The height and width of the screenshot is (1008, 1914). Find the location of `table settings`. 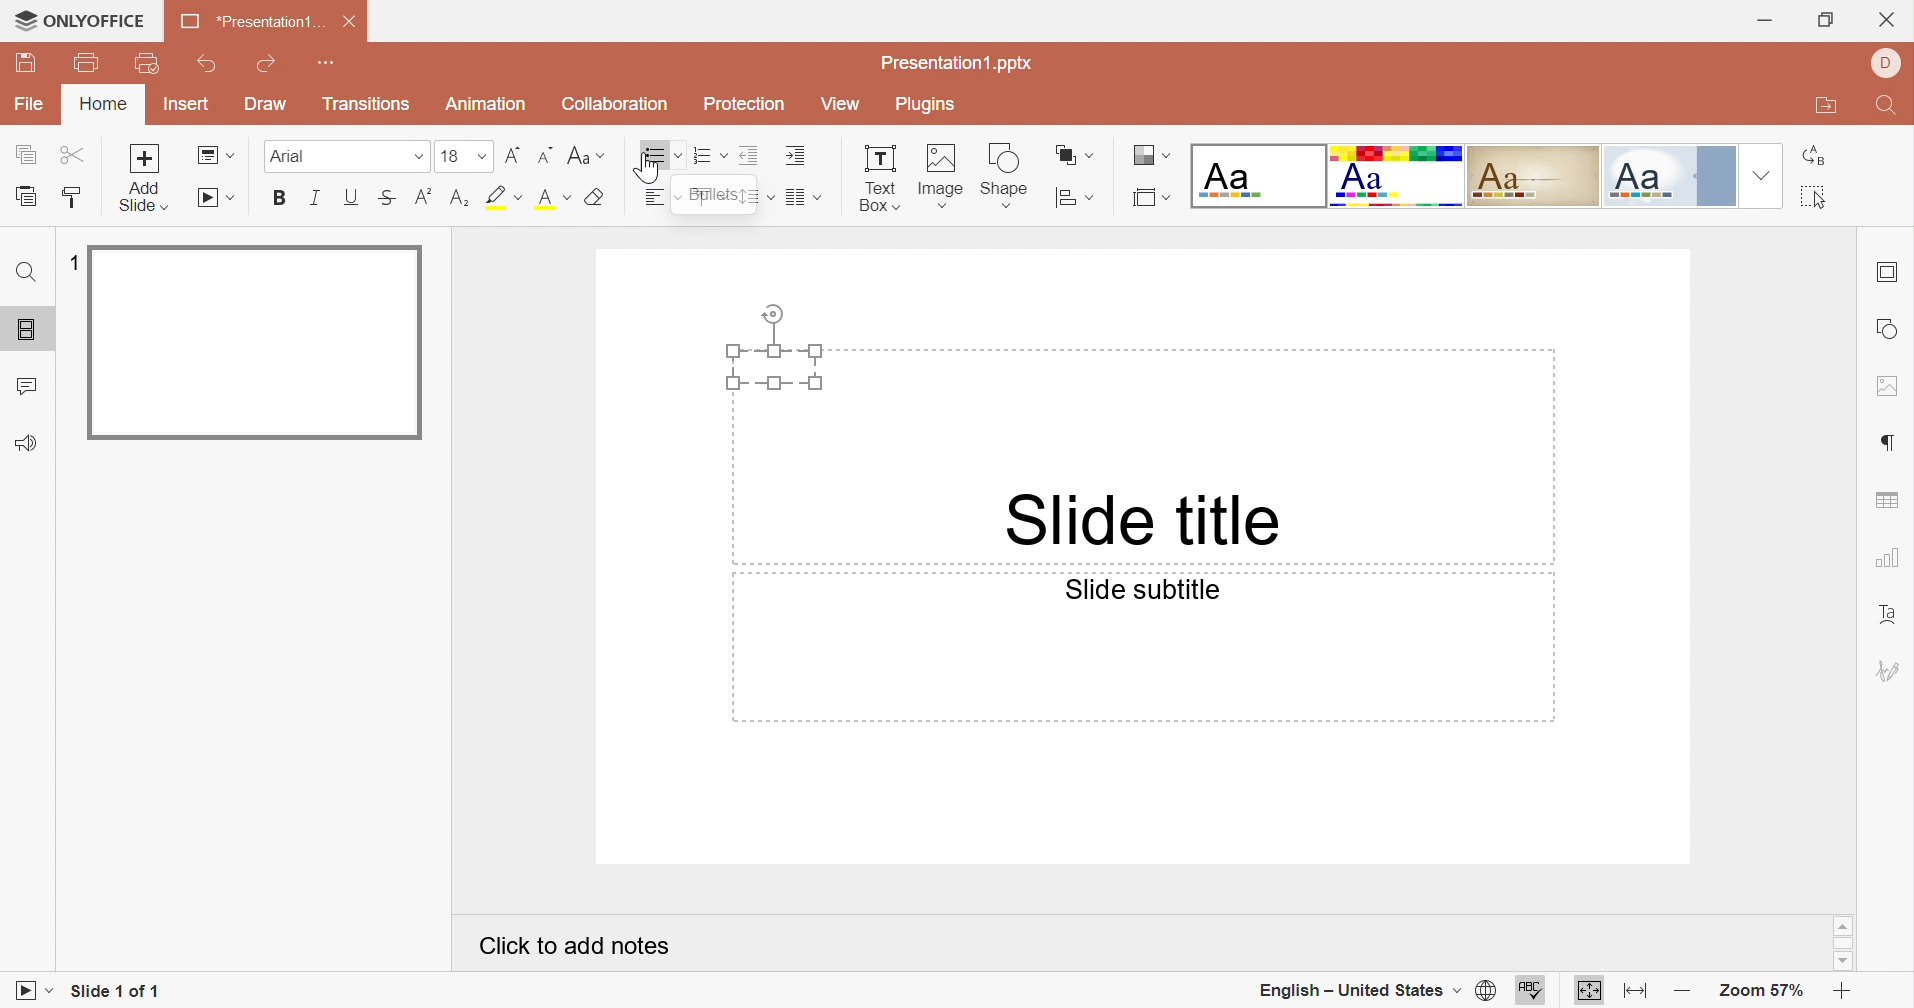

table settings is located at coordinates (1888, 502).